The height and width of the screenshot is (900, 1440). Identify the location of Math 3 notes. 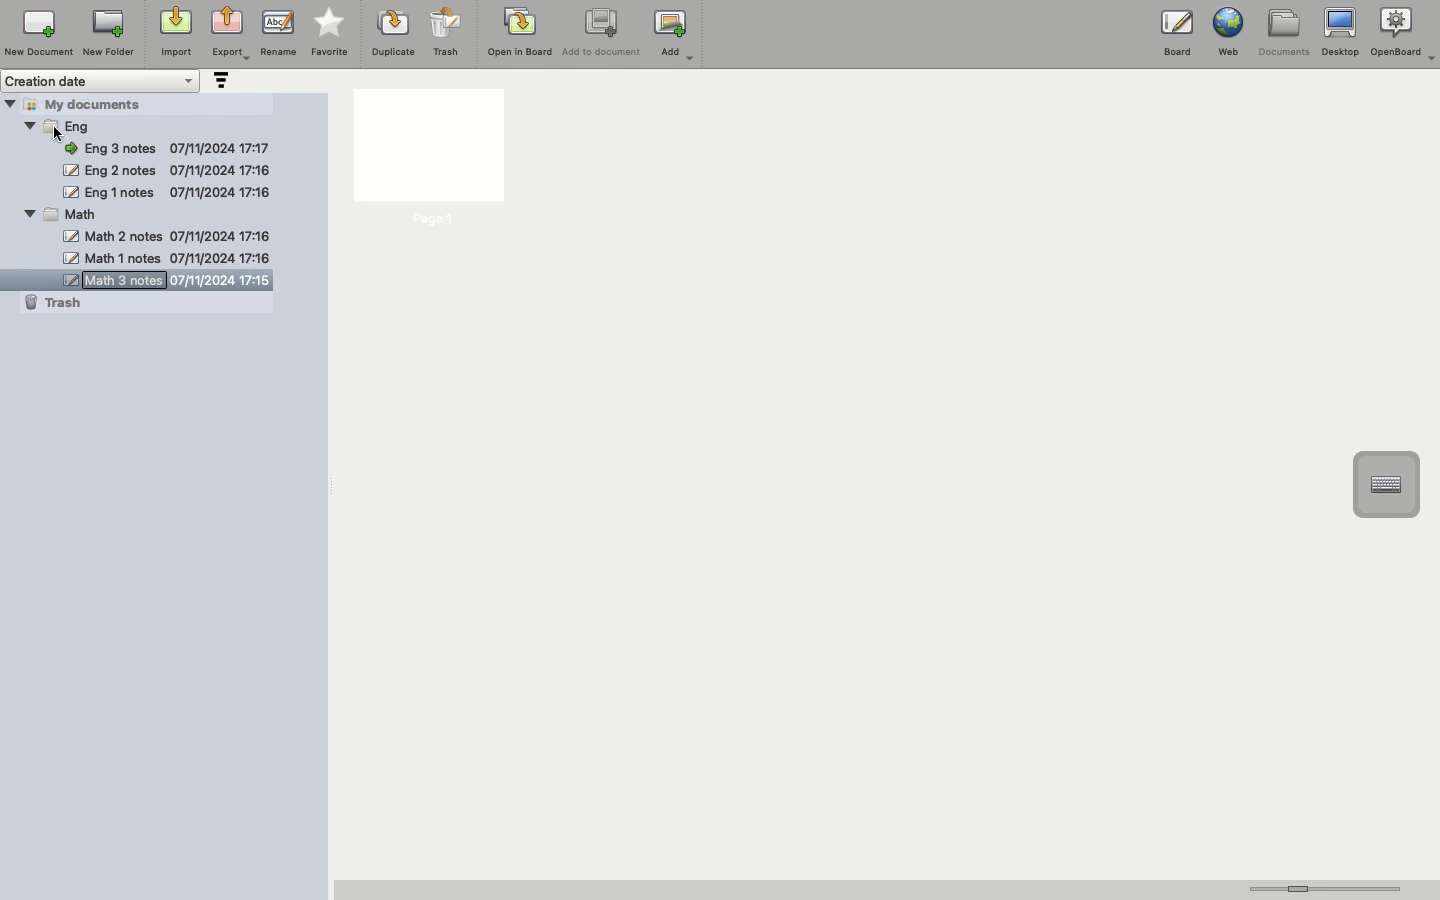
(145, 282).